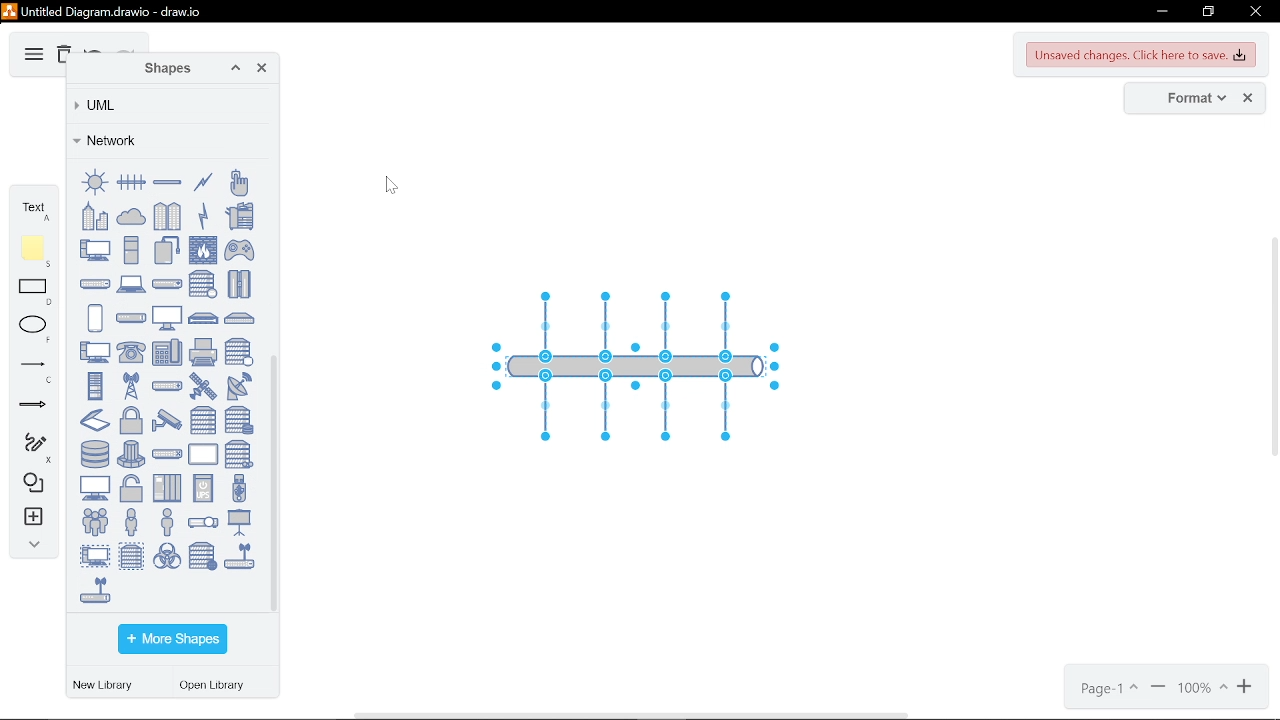 This screenshot has width=1280, height=720. What do you see at coordinates (95, 216) in the screenshot?
I see `business center` at bounding box center [95, 216].